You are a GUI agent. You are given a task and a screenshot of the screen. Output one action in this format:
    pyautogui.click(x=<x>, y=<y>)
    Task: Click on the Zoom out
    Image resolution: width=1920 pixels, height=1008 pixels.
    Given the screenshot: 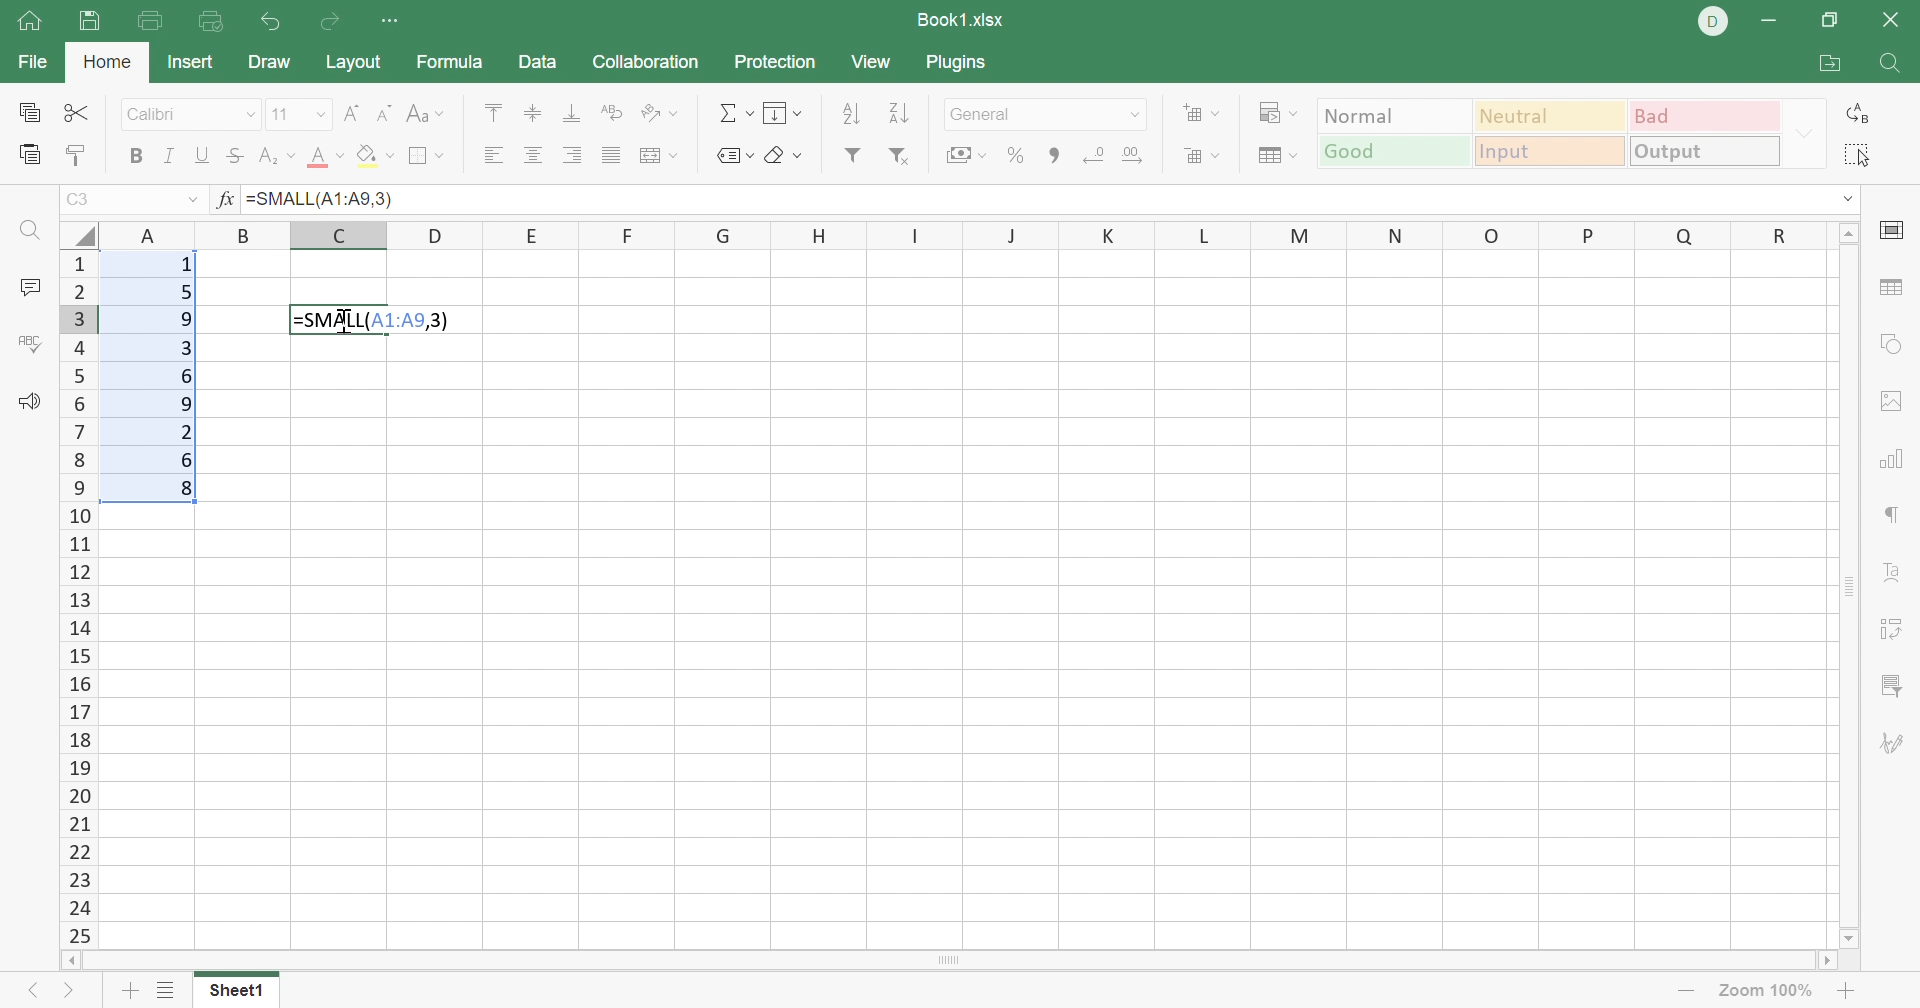 What is the action you would take?
    pyautogui.click(x=1685, y=991)
    